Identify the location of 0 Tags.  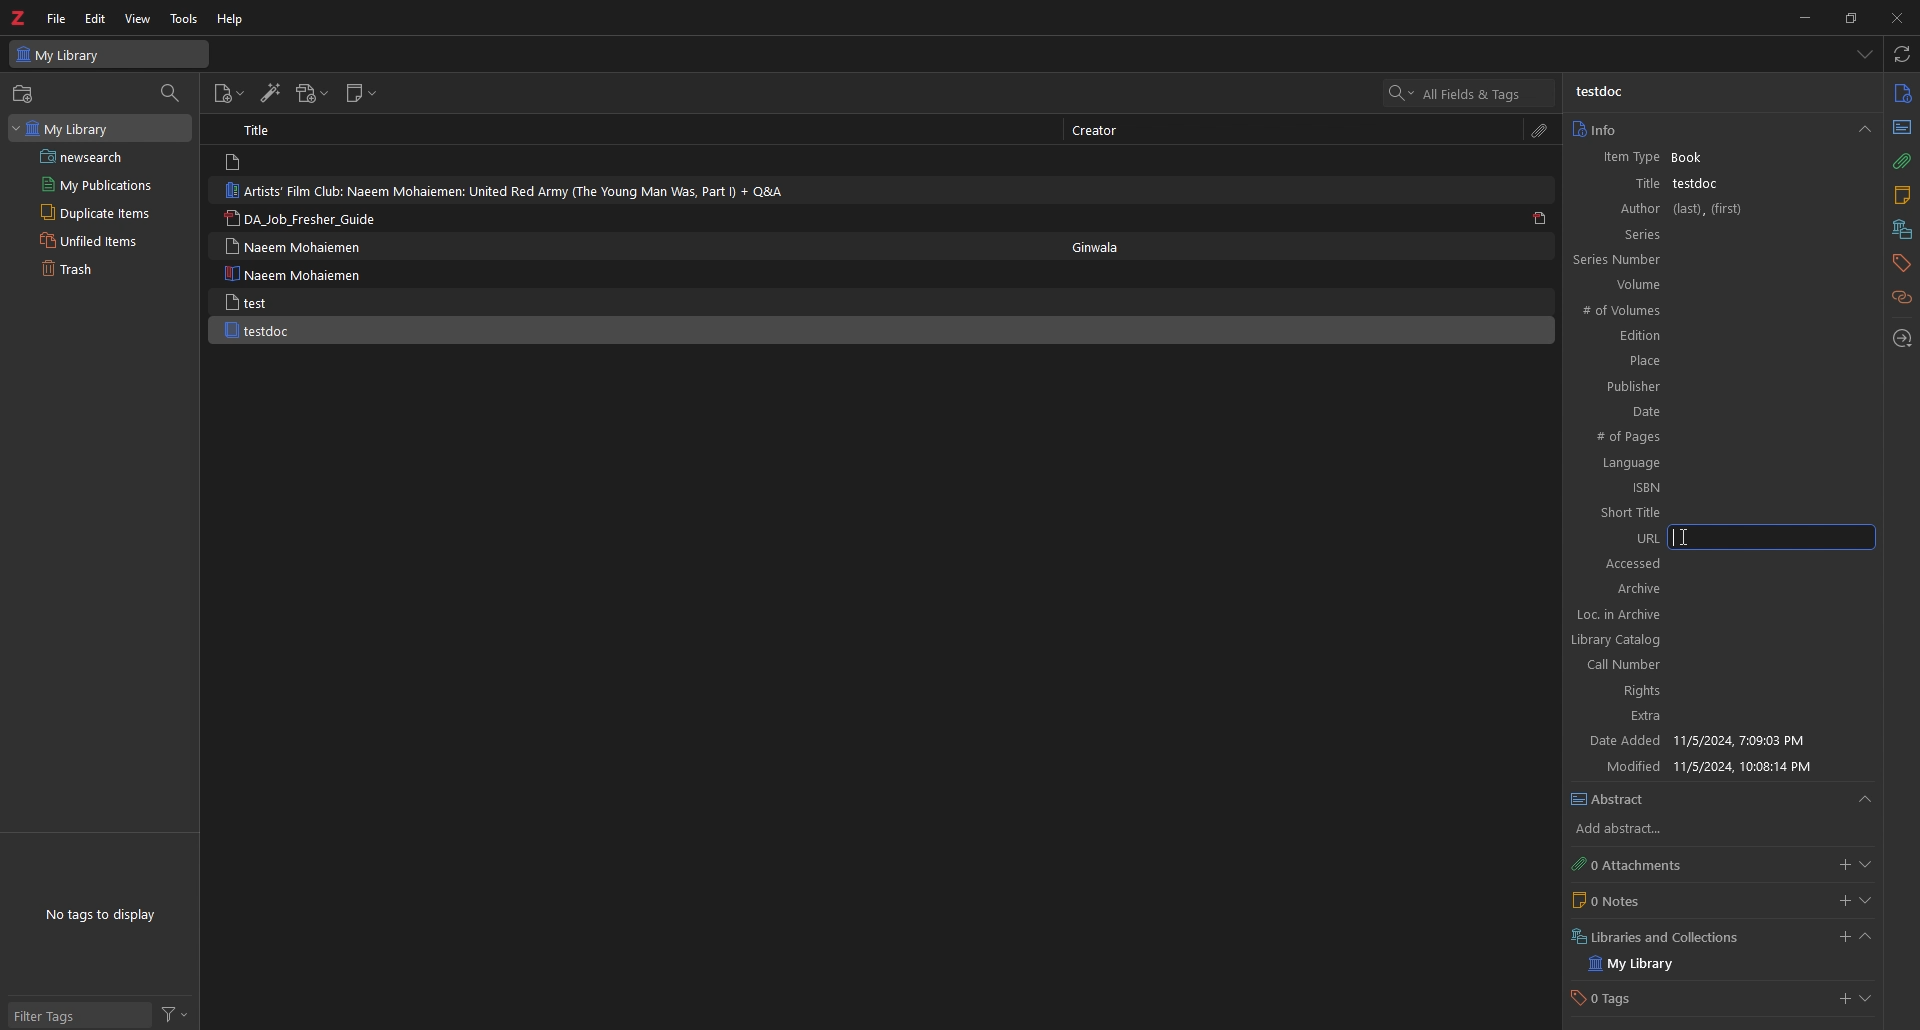
(1616, 998).